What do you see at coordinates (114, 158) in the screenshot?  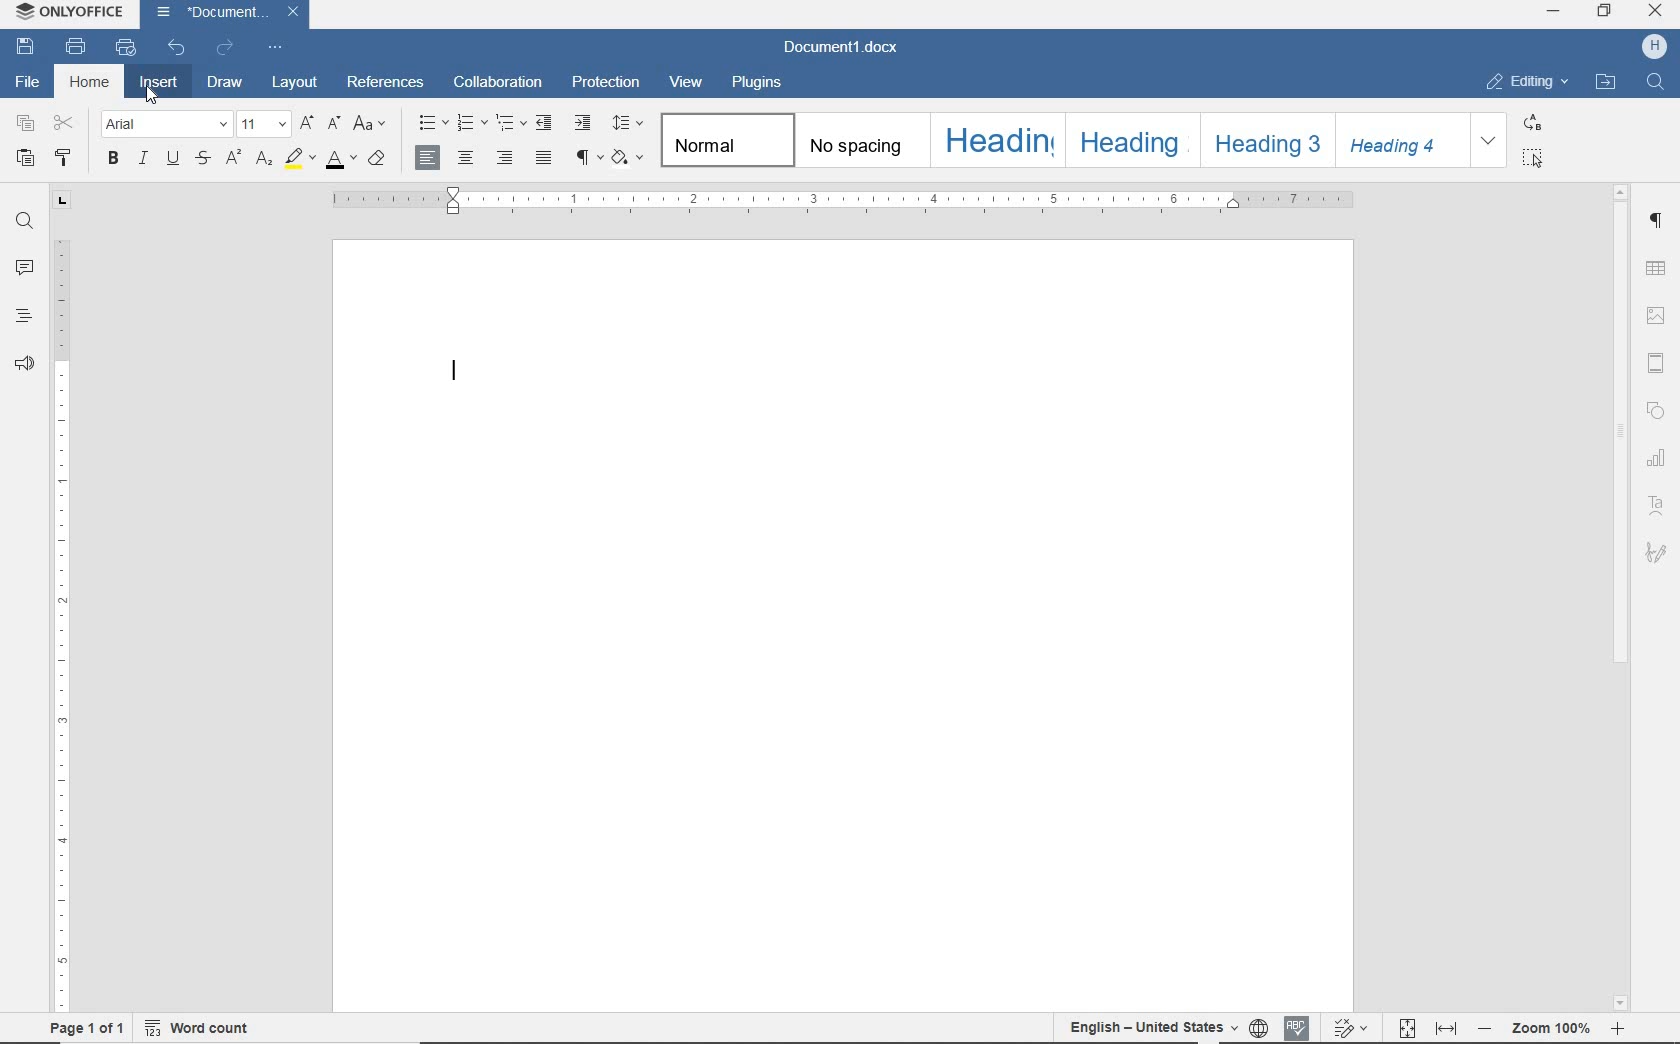 I see `bold` at bounding box center [114, 158].